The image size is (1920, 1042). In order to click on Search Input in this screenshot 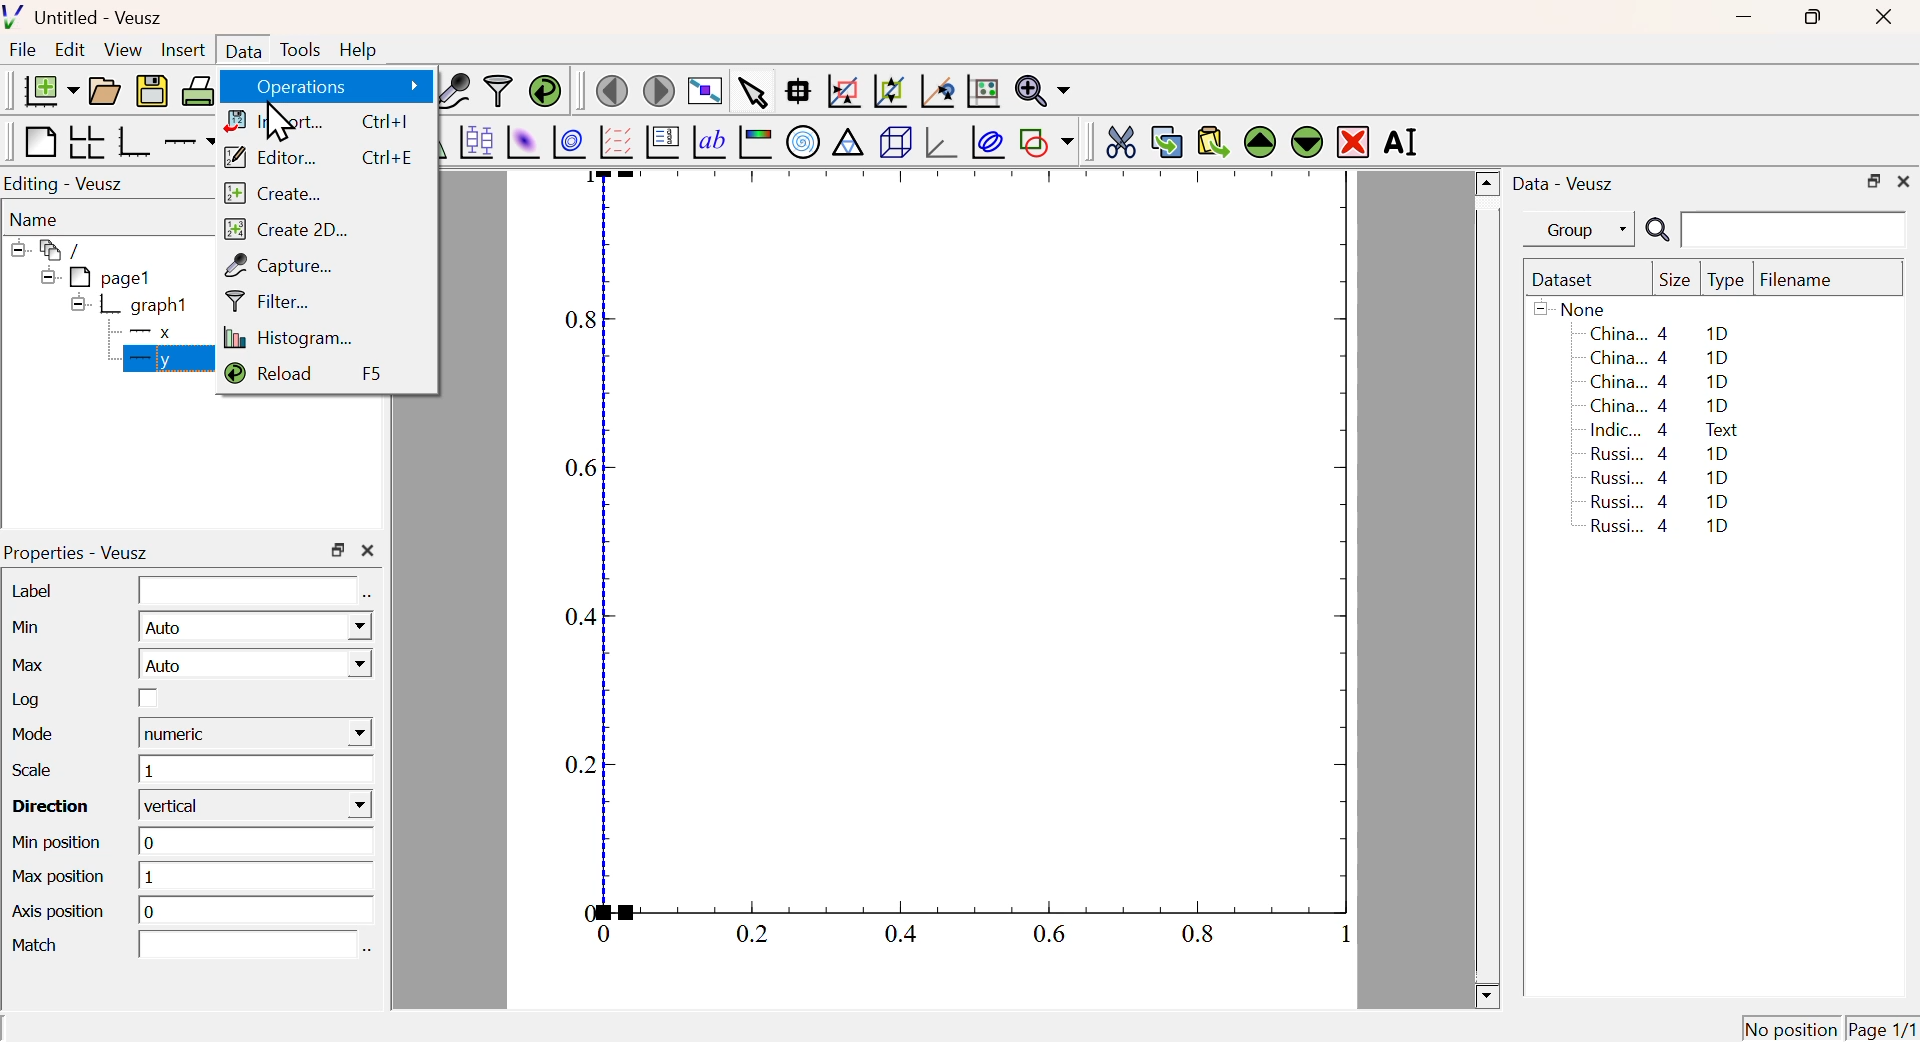, I will do `click(1795, 228)`.